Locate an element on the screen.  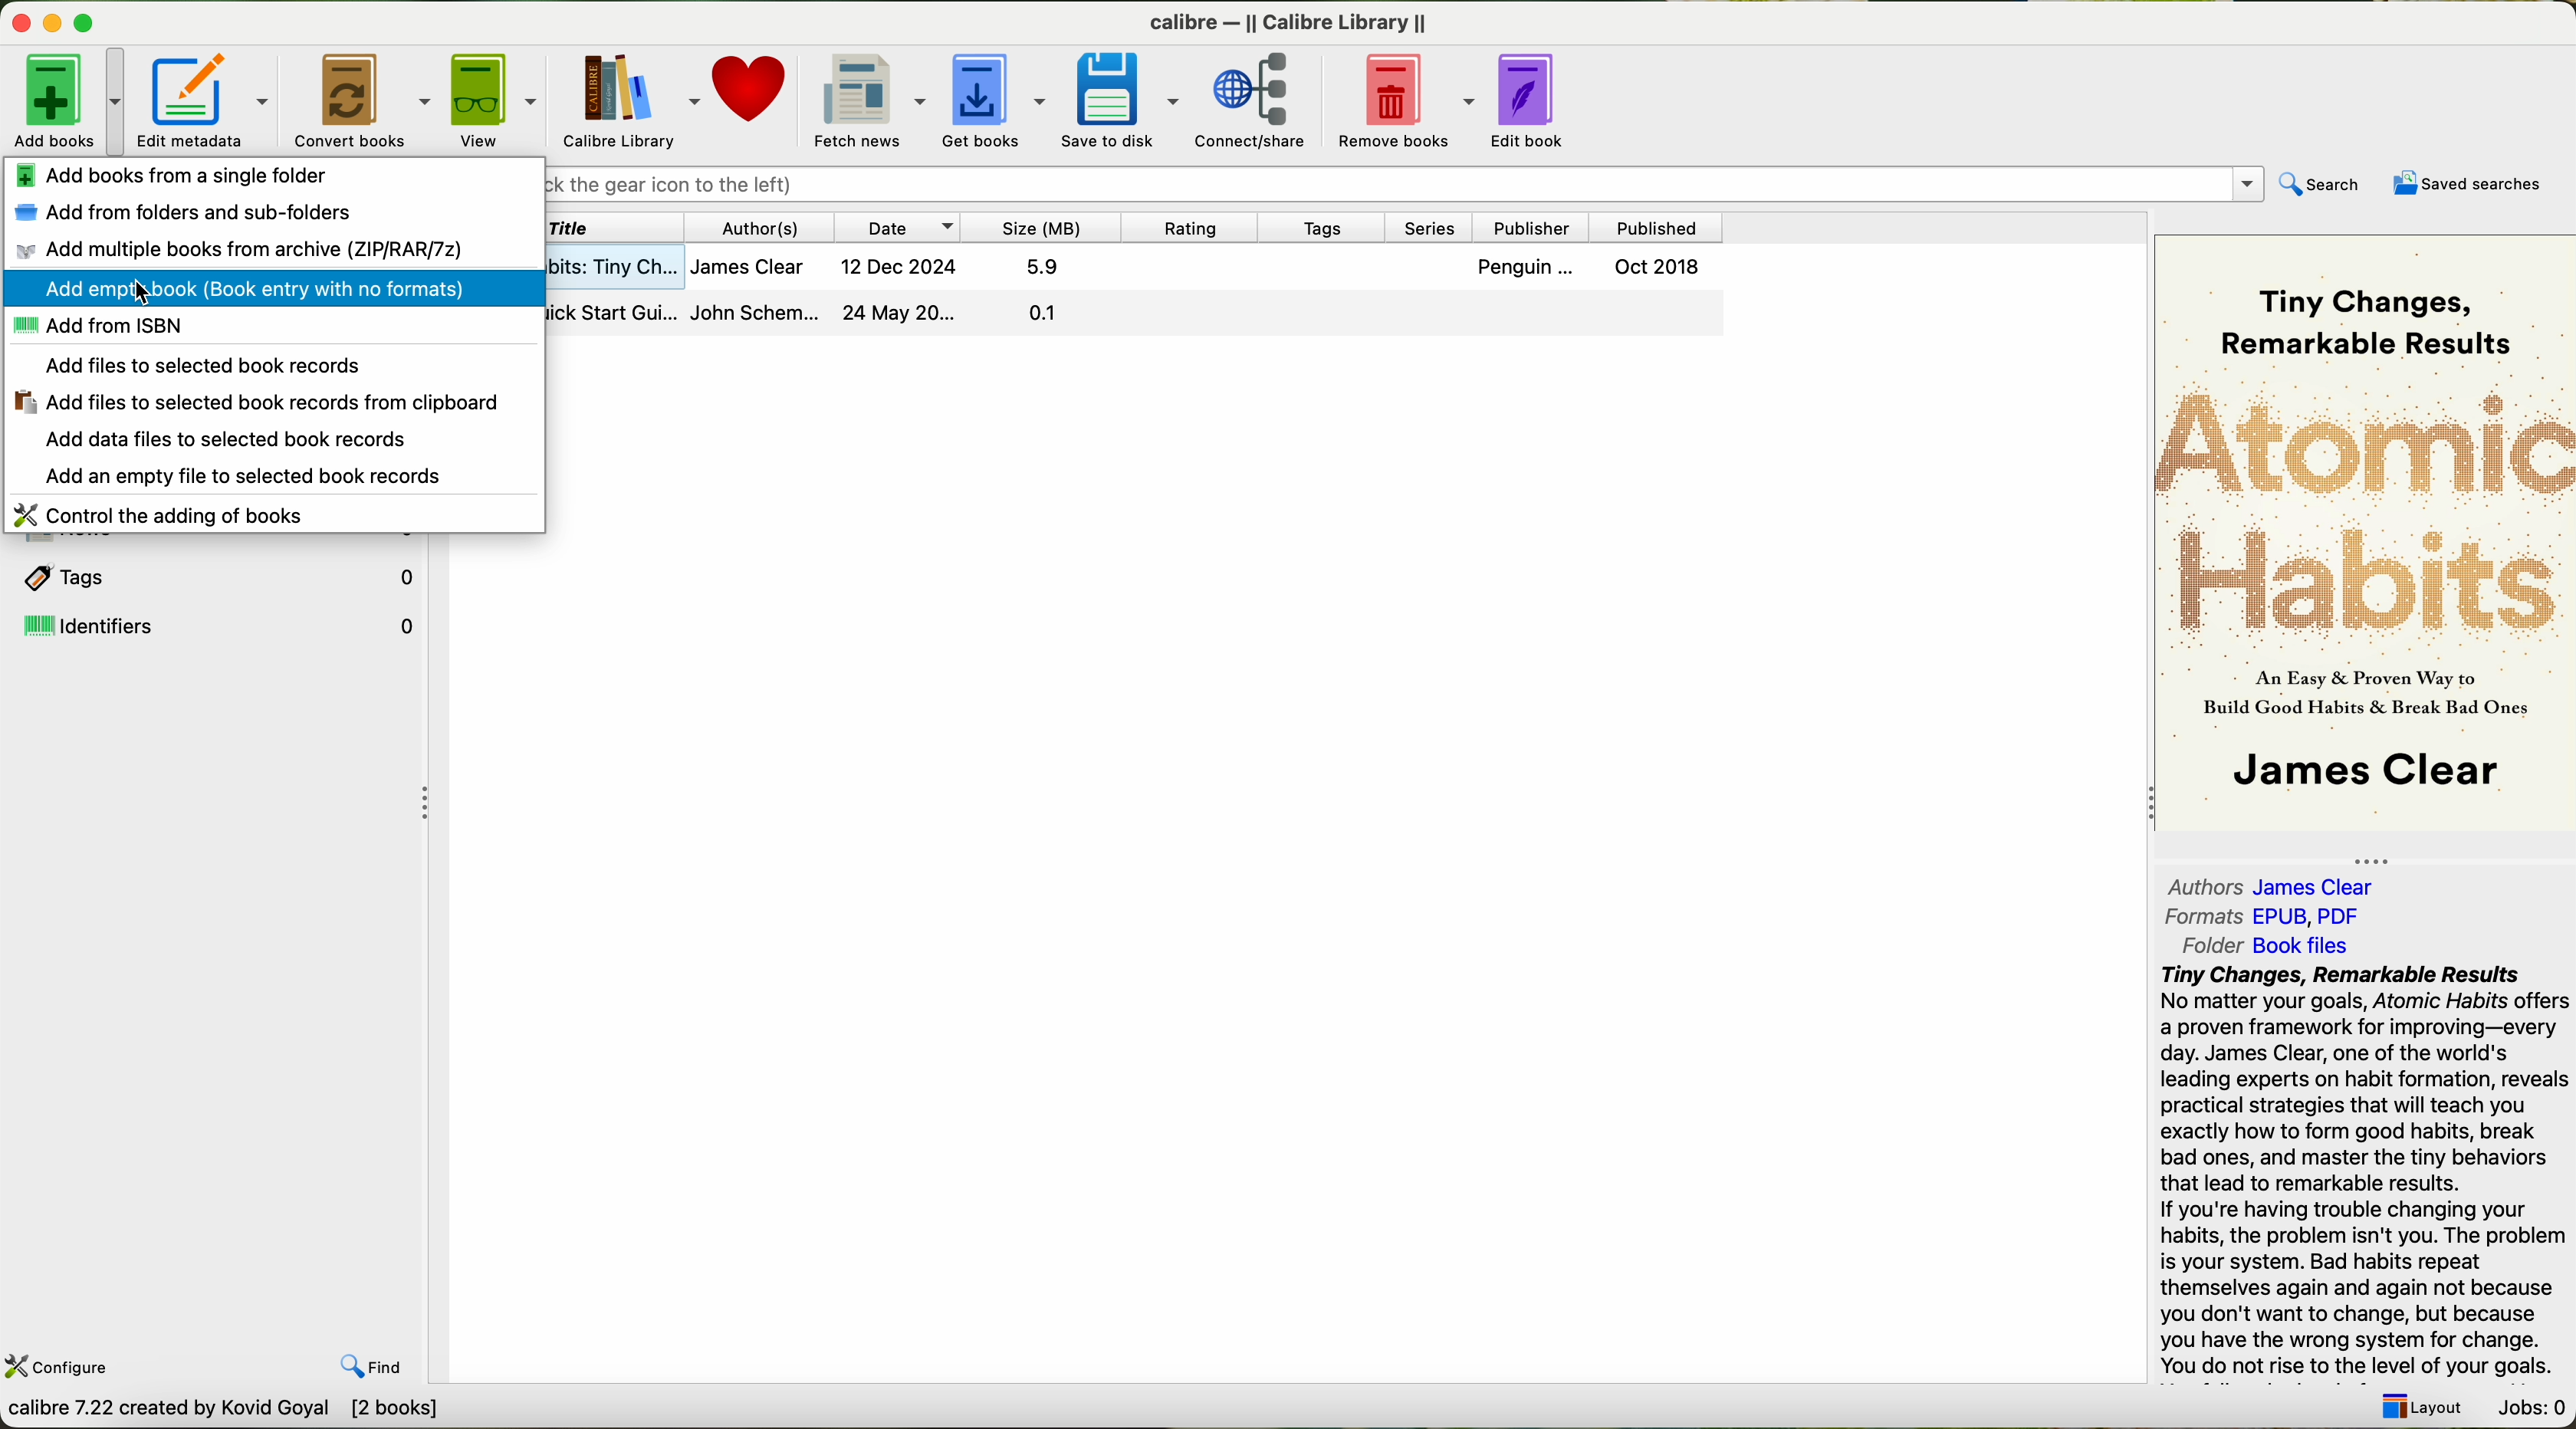
save to disk is located at coordinates (1120, 104).